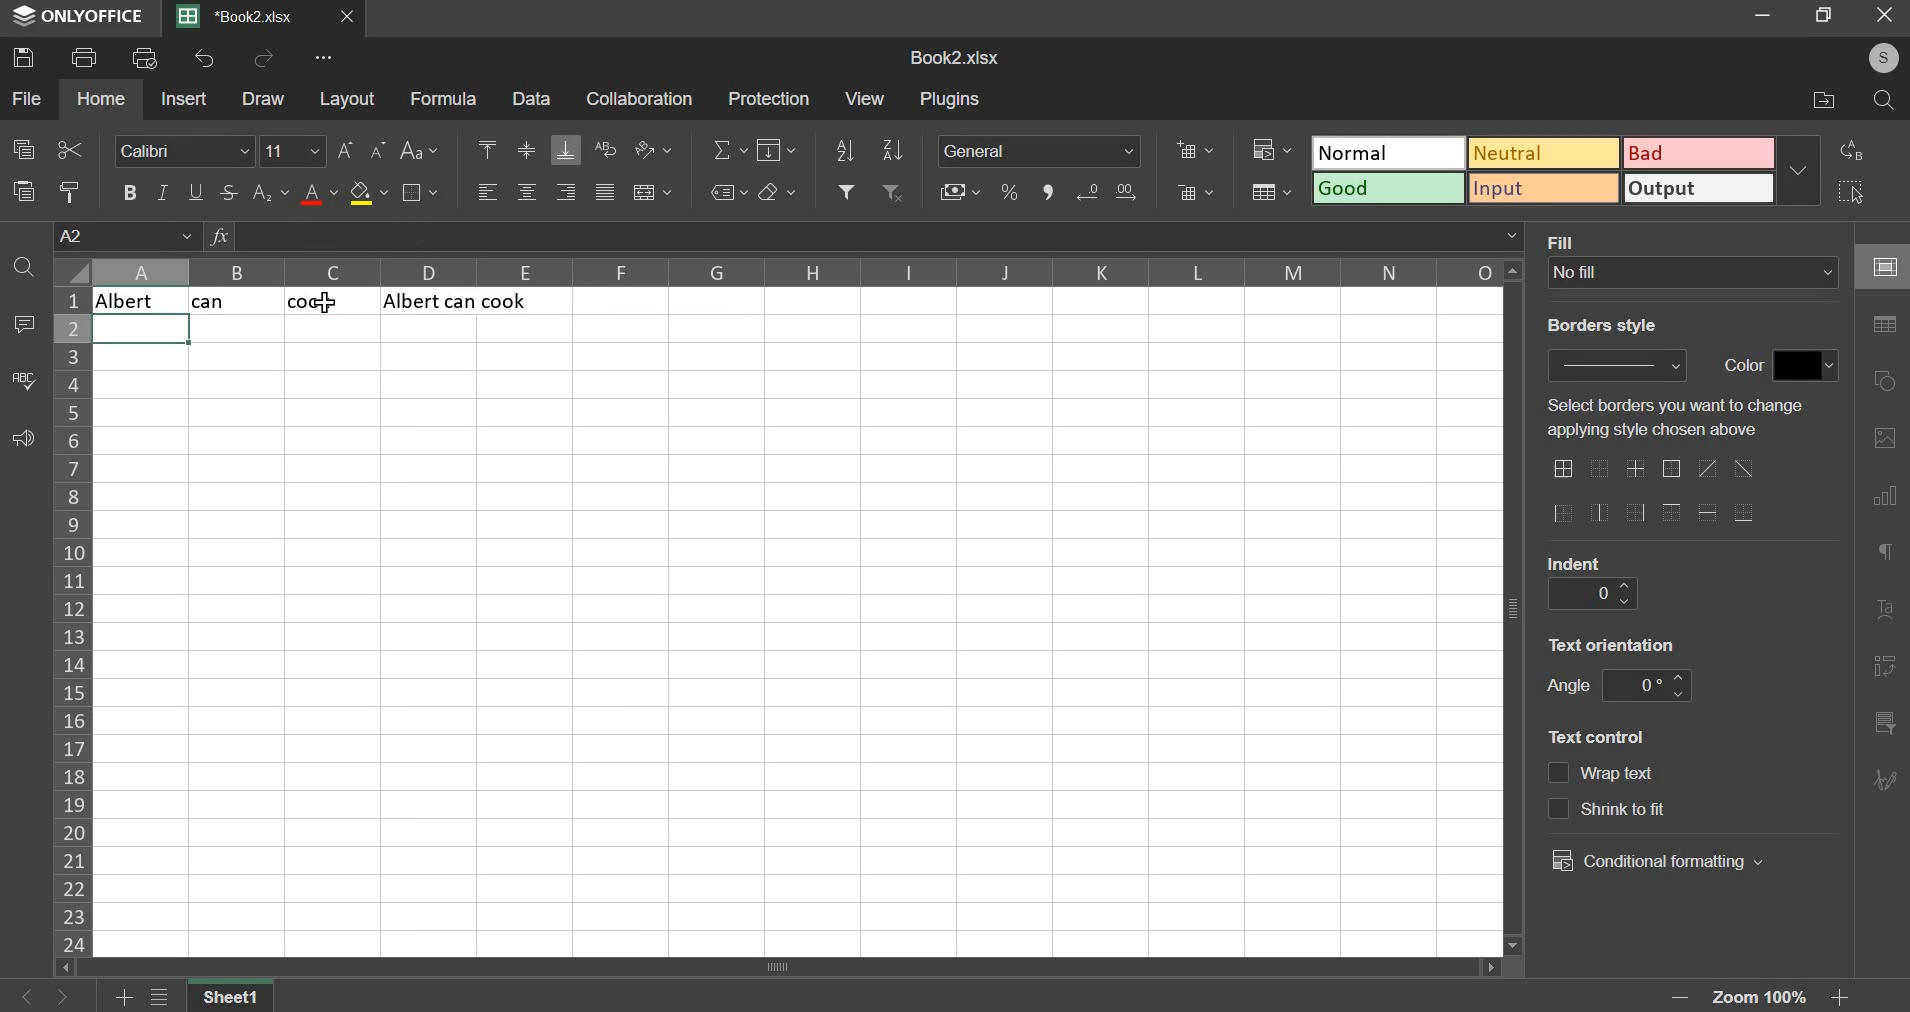 The height and width of the screenshot is (1012, 1910). What do you see at coordinates (26, 97) in the screenshot?
I see `file` at bounding box center [26, 97].